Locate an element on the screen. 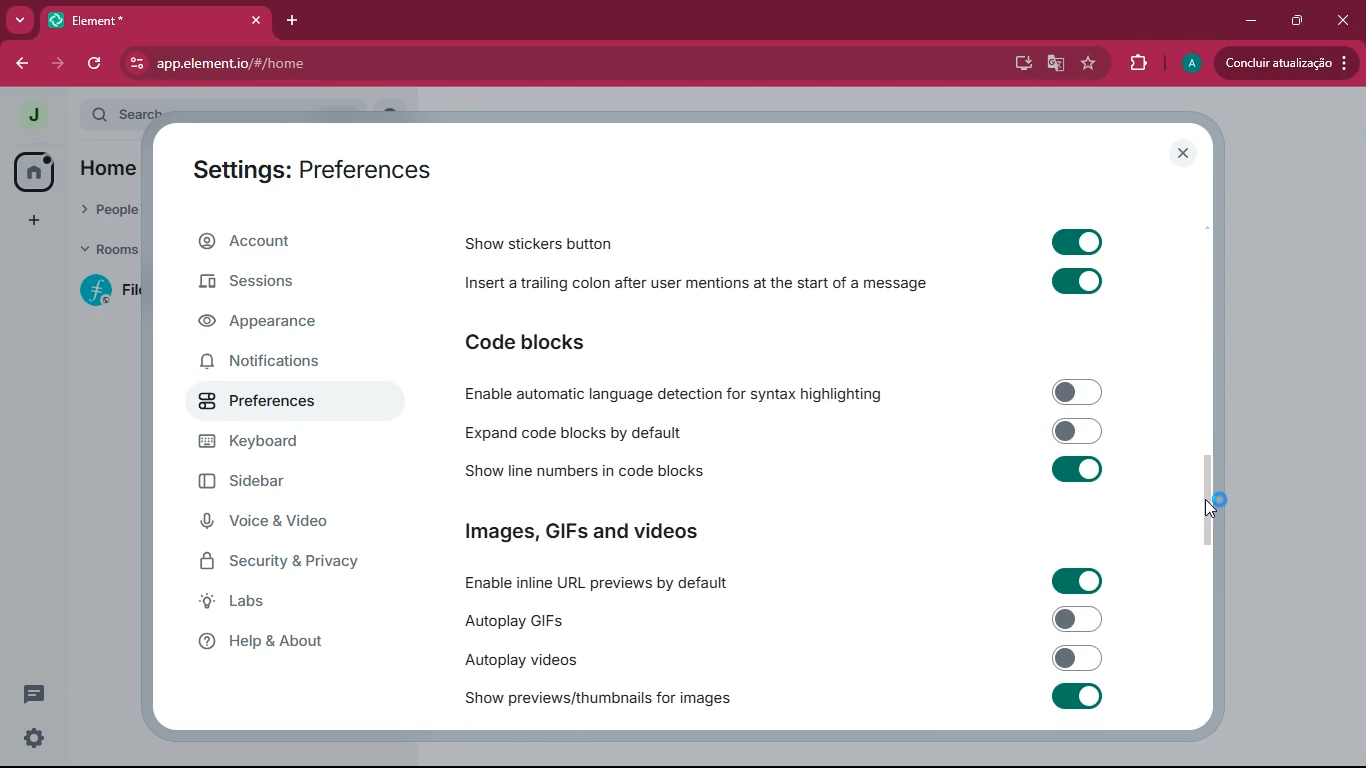 The height and width of the screenshot is (768, 1366). Autoplay GIFs is located at coordinates (523, 619).